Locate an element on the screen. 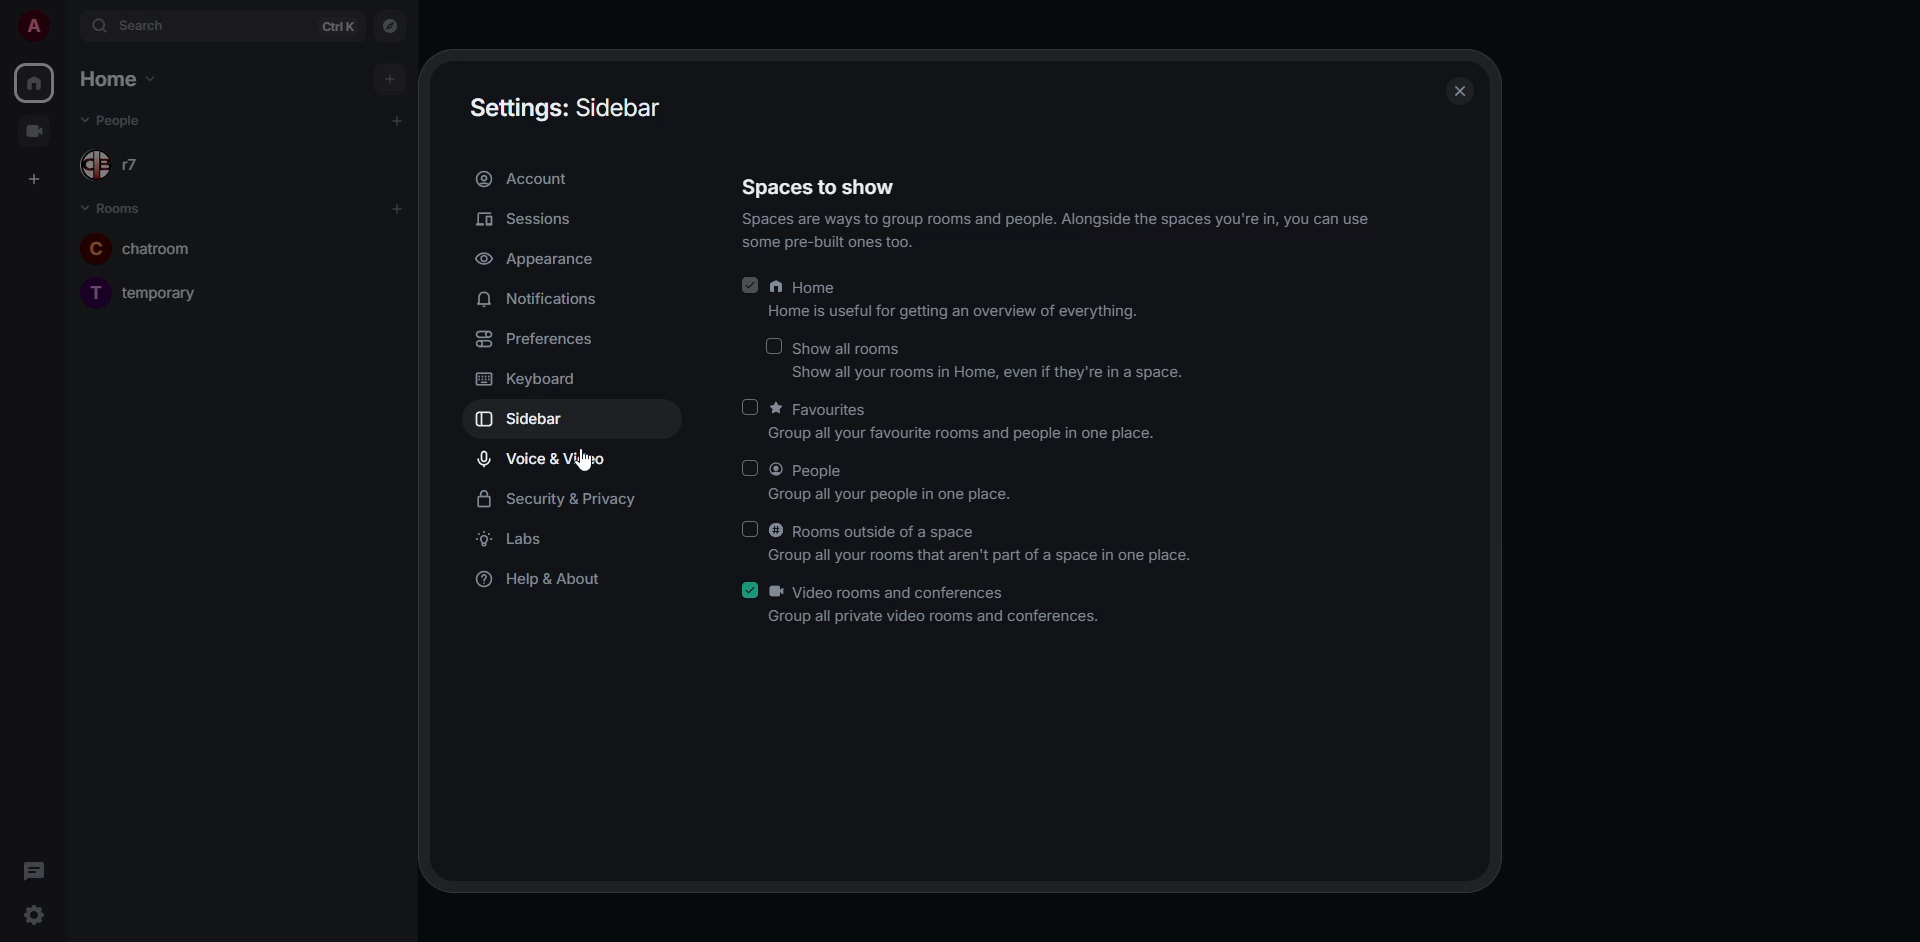 Image resolution: width=1920 pixels, height=942 pixels. click to enable is located at coordinates (752, 408).